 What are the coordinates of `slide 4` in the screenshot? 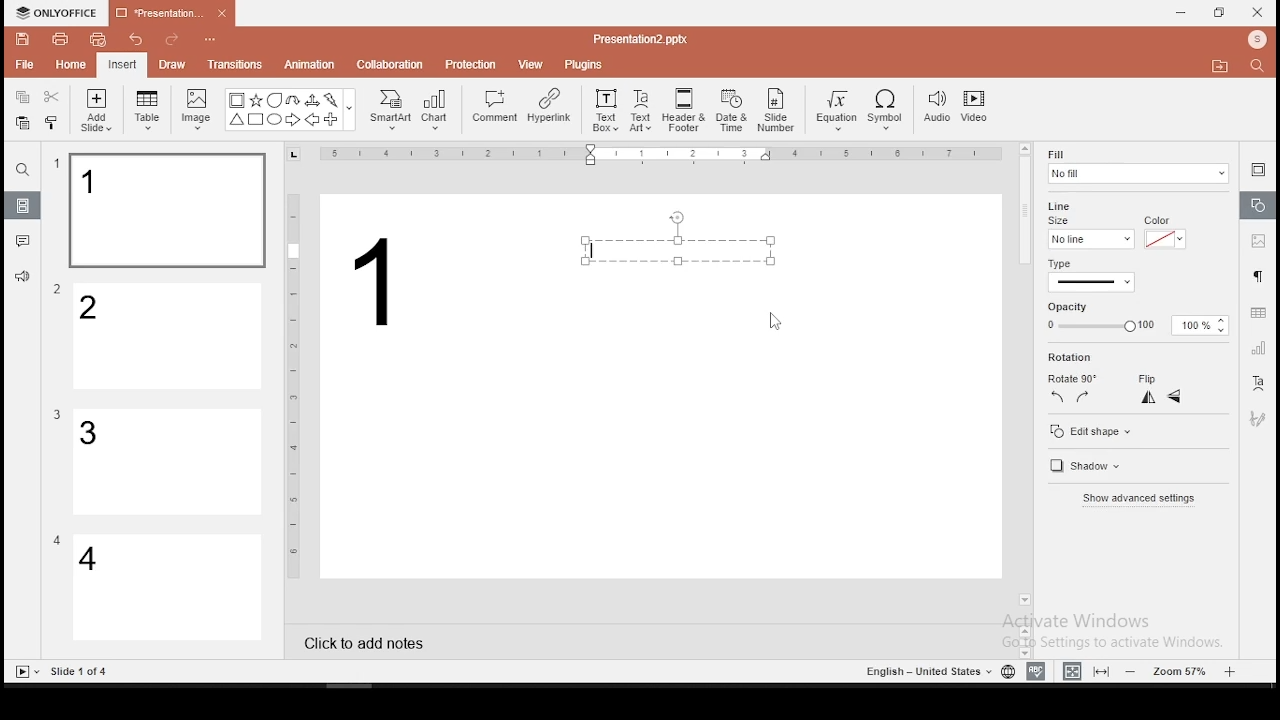 It's located at (168, 589).